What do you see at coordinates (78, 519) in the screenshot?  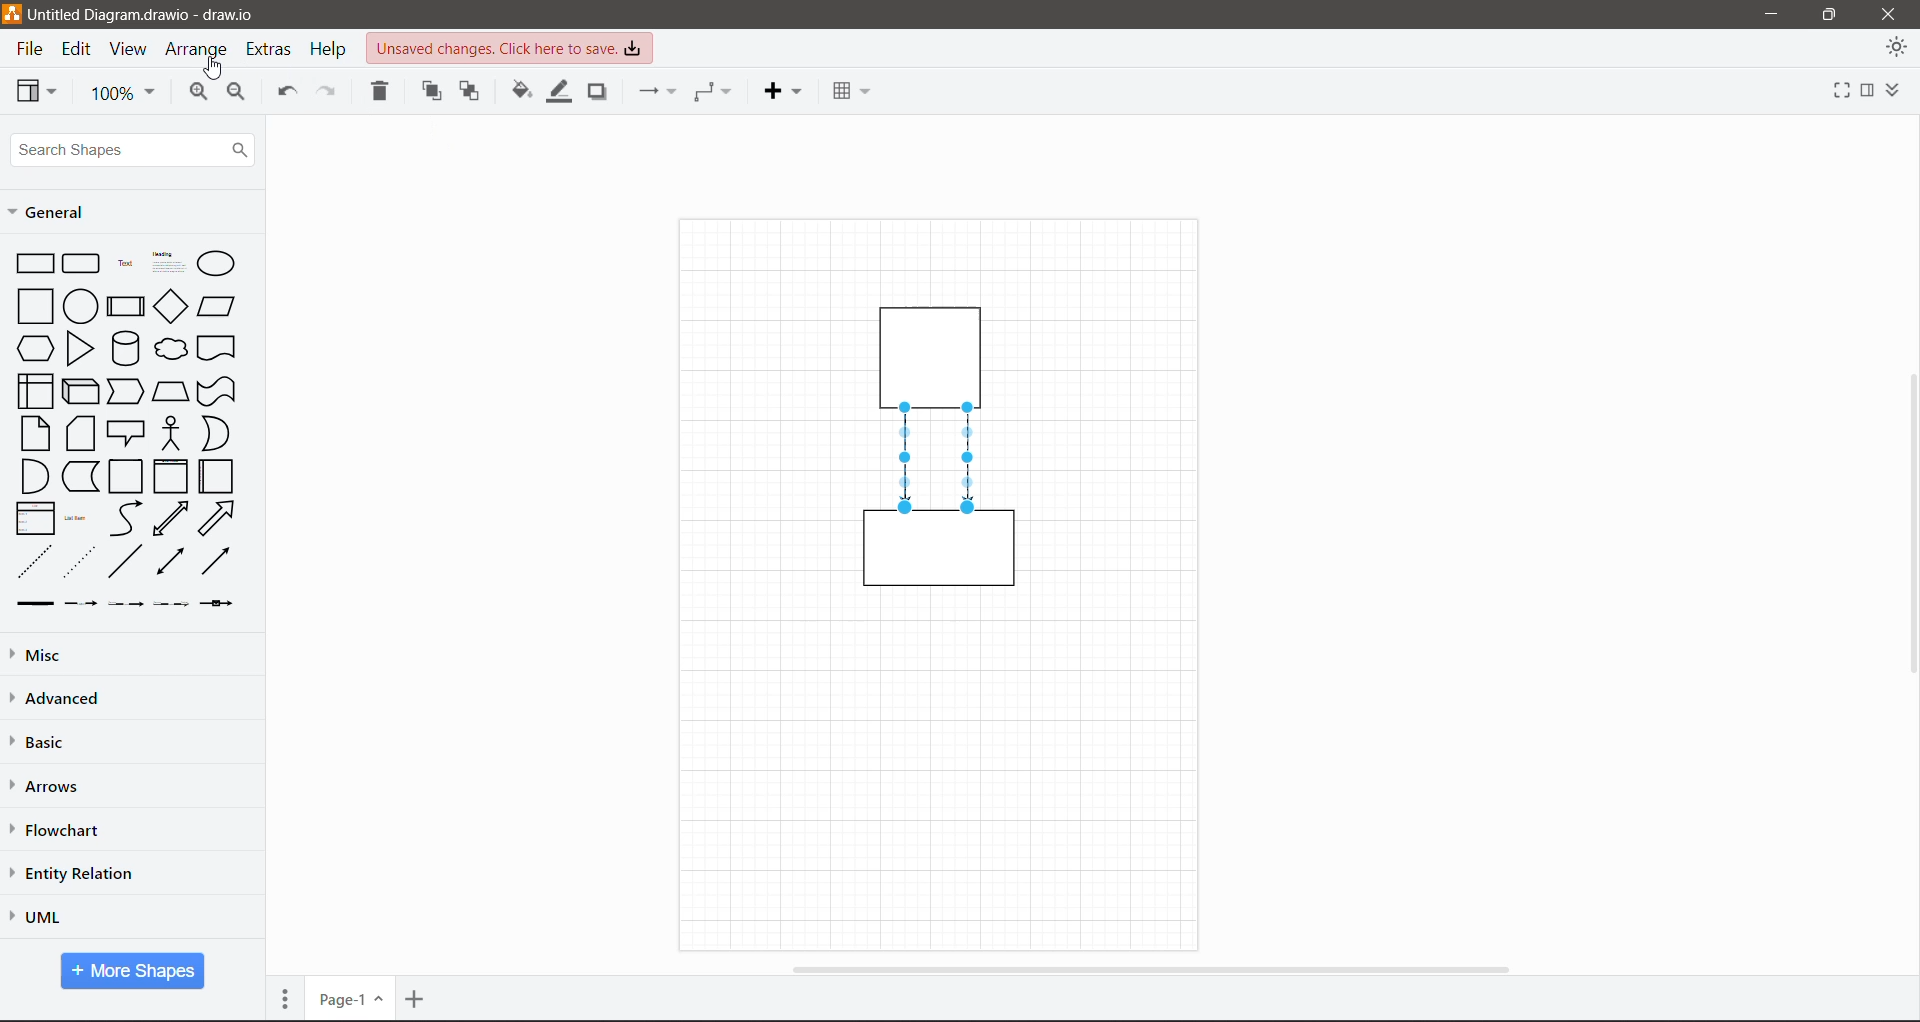 I see `List Item` at bounding box center [78, 519].